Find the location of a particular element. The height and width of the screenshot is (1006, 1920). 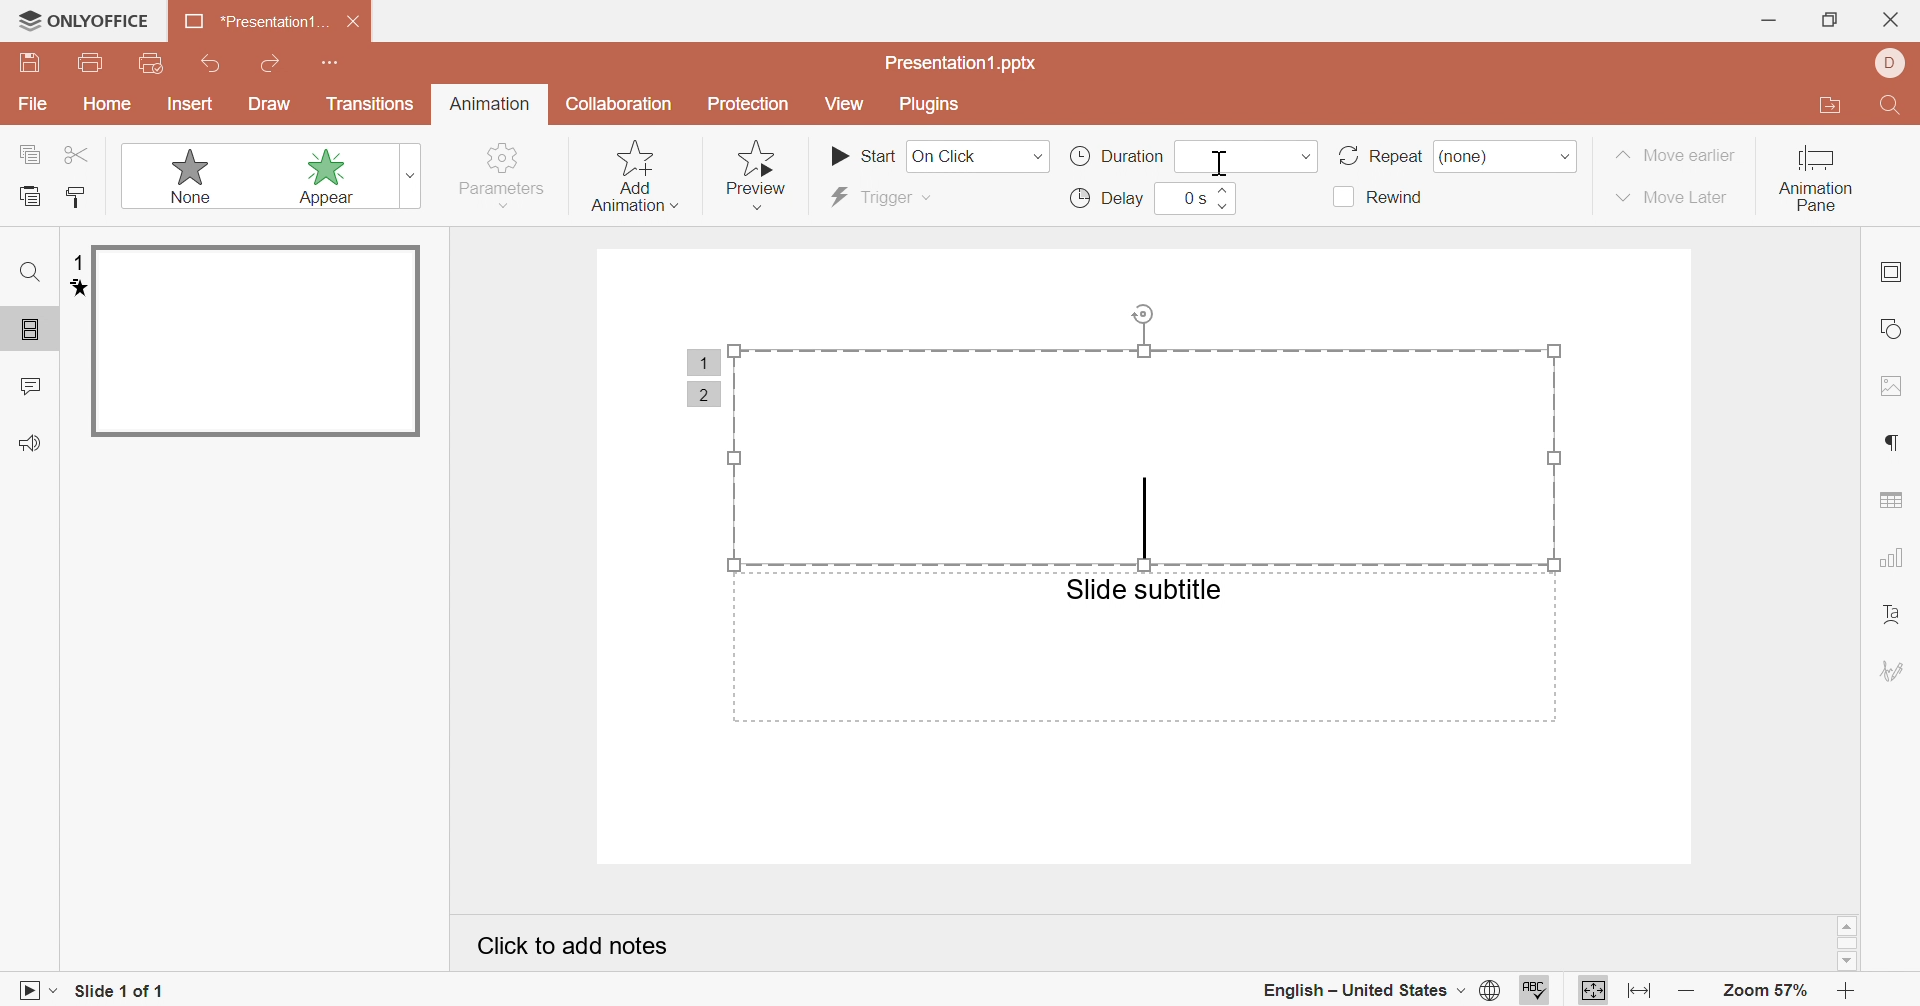

slide 1 of 1 is located at coordinates (121, 992).